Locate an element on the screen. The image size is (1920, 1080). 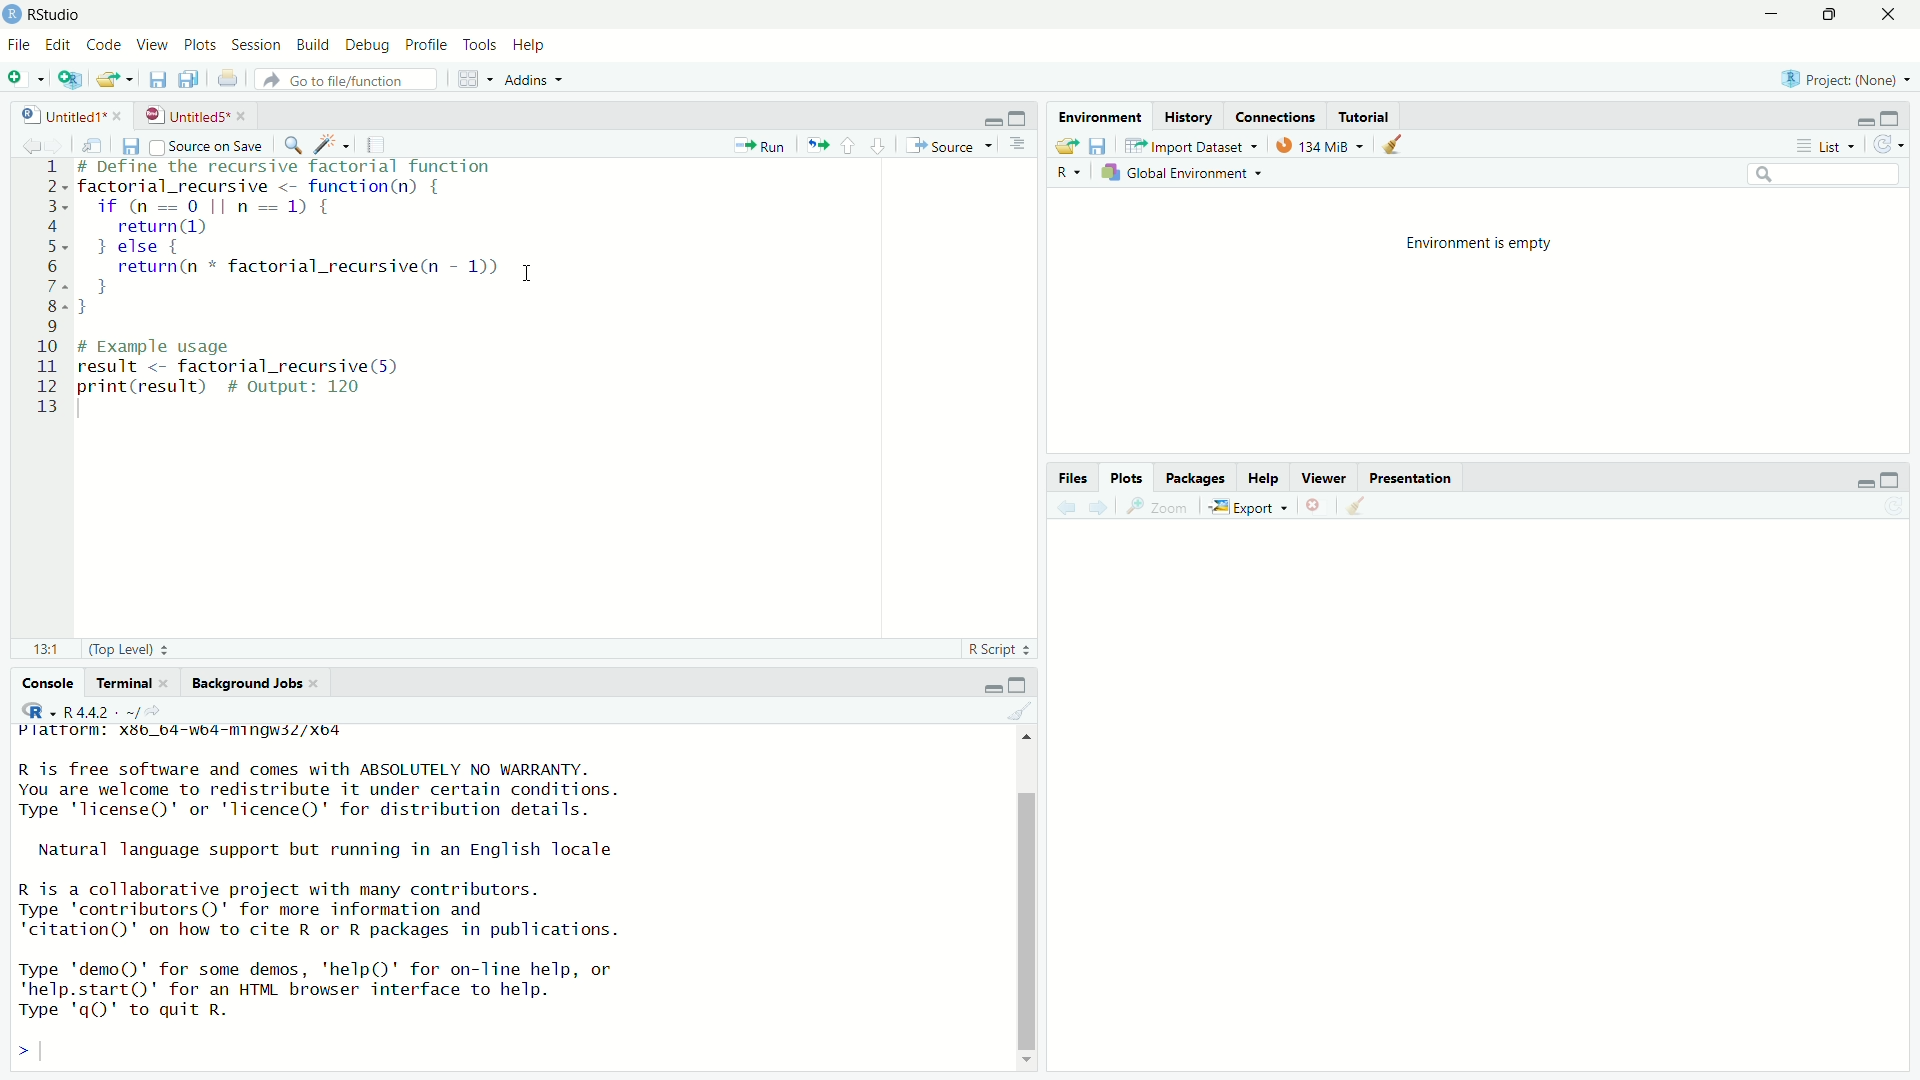
Go to previous section/chunk (Ctrl + PgUp) is located at coordinates (851, 144).